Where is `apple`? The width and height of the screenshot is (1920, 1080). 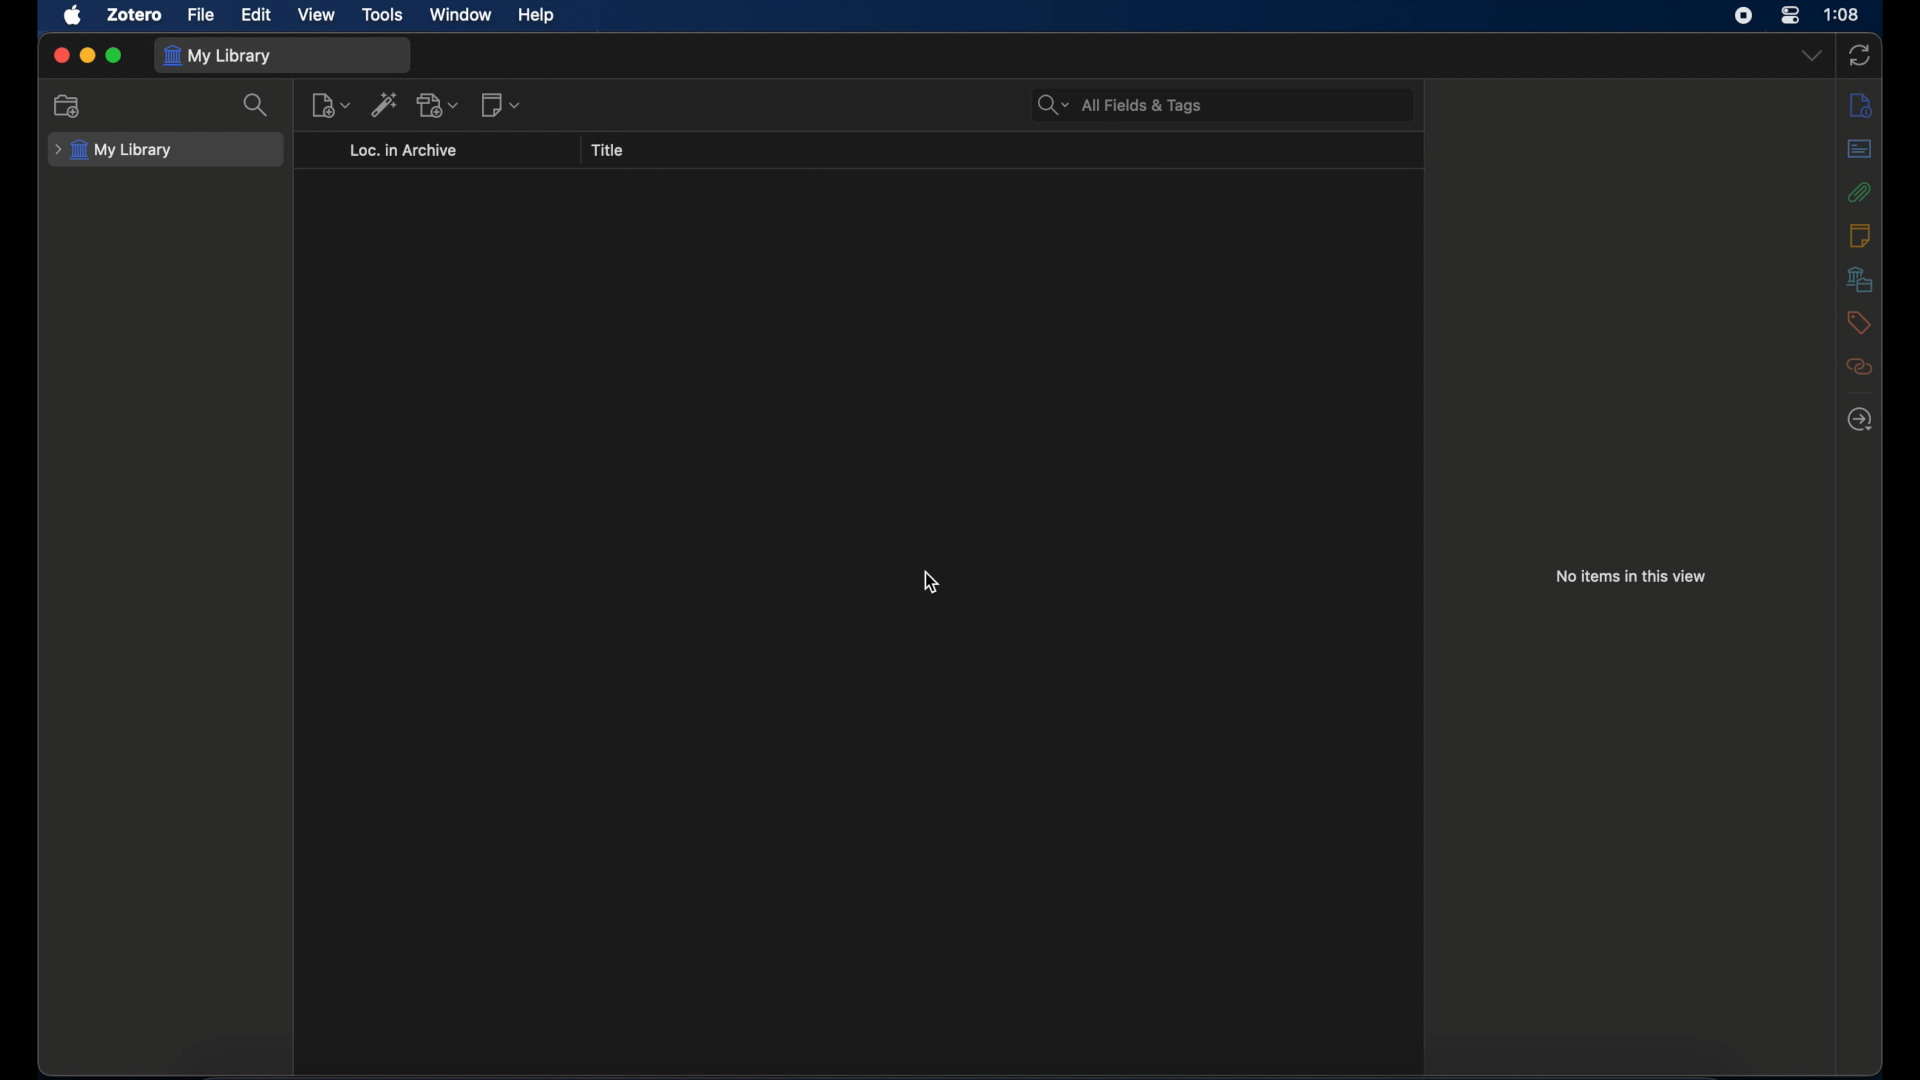
apple is located at coordinates (74, 16).